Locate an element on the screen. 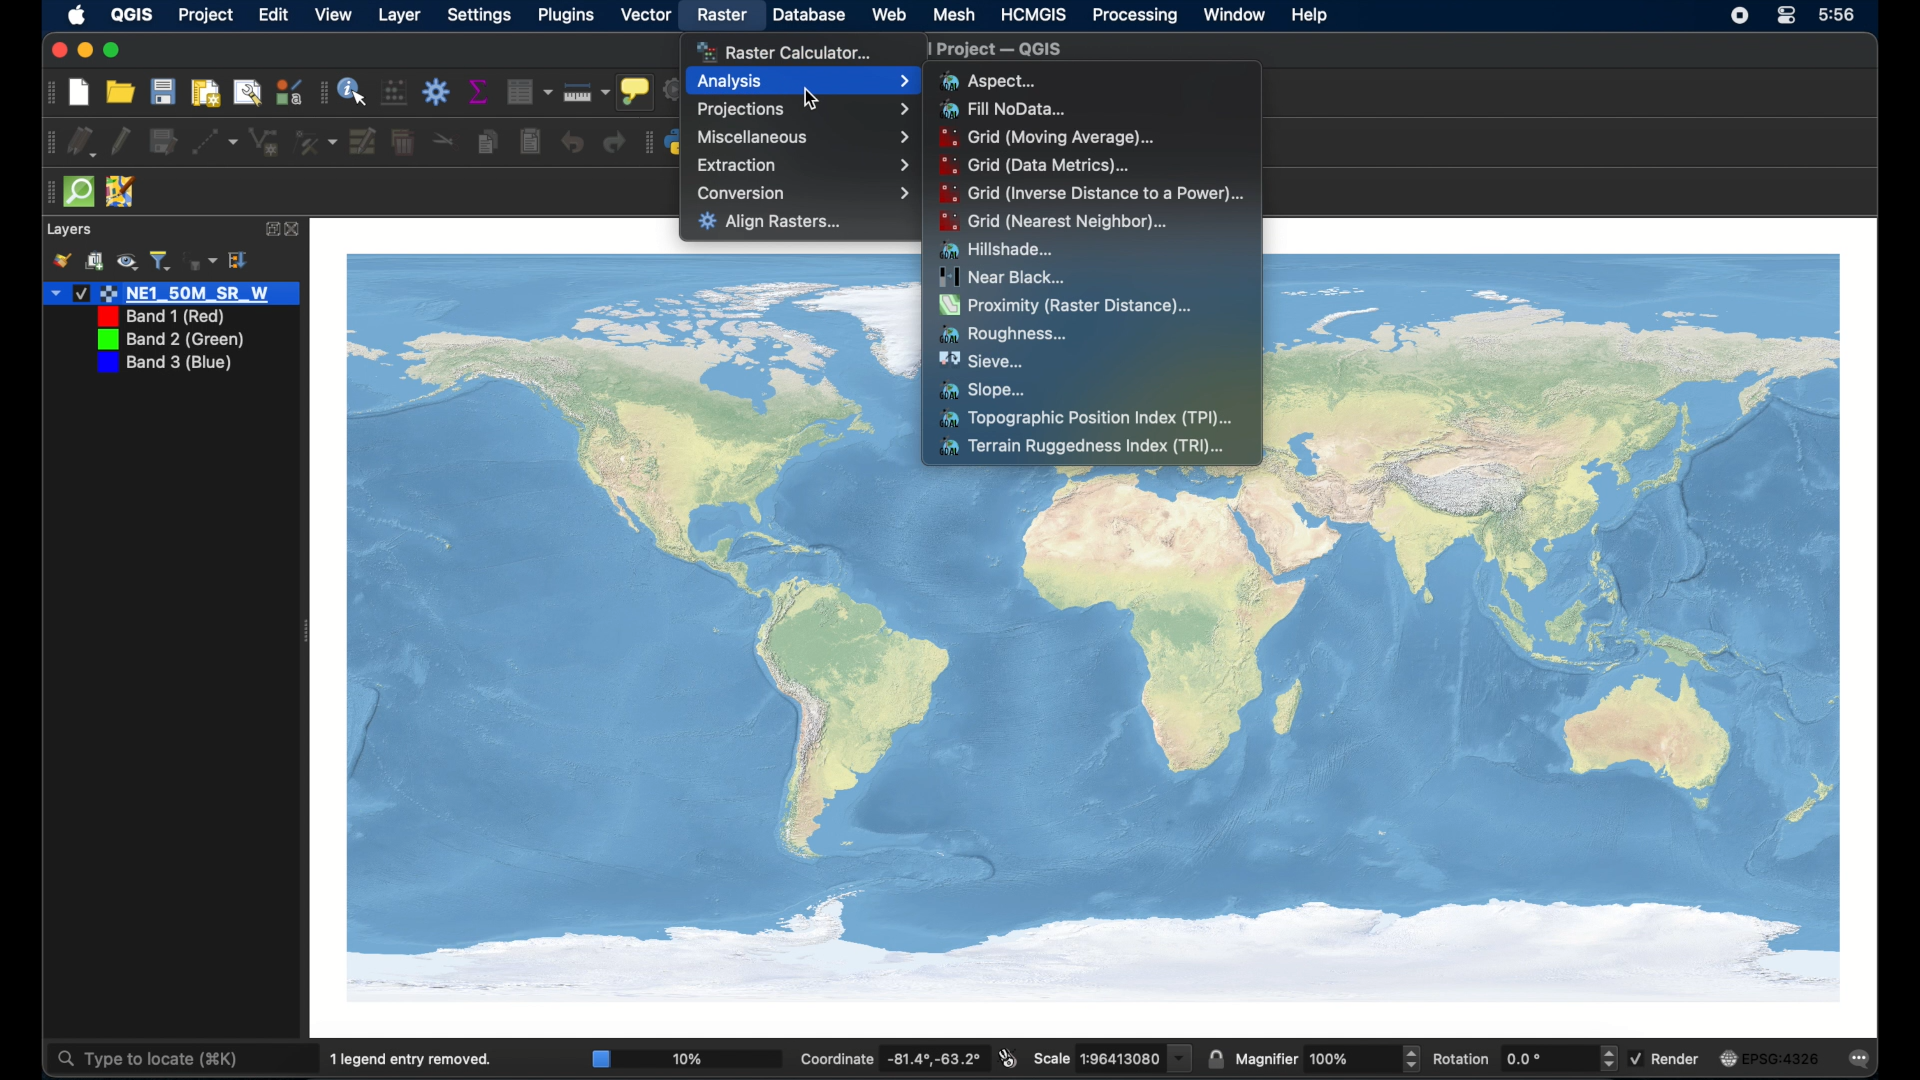 This screenshot has height=1080, width=1920. filter legend is located at coordinates (161, 260).